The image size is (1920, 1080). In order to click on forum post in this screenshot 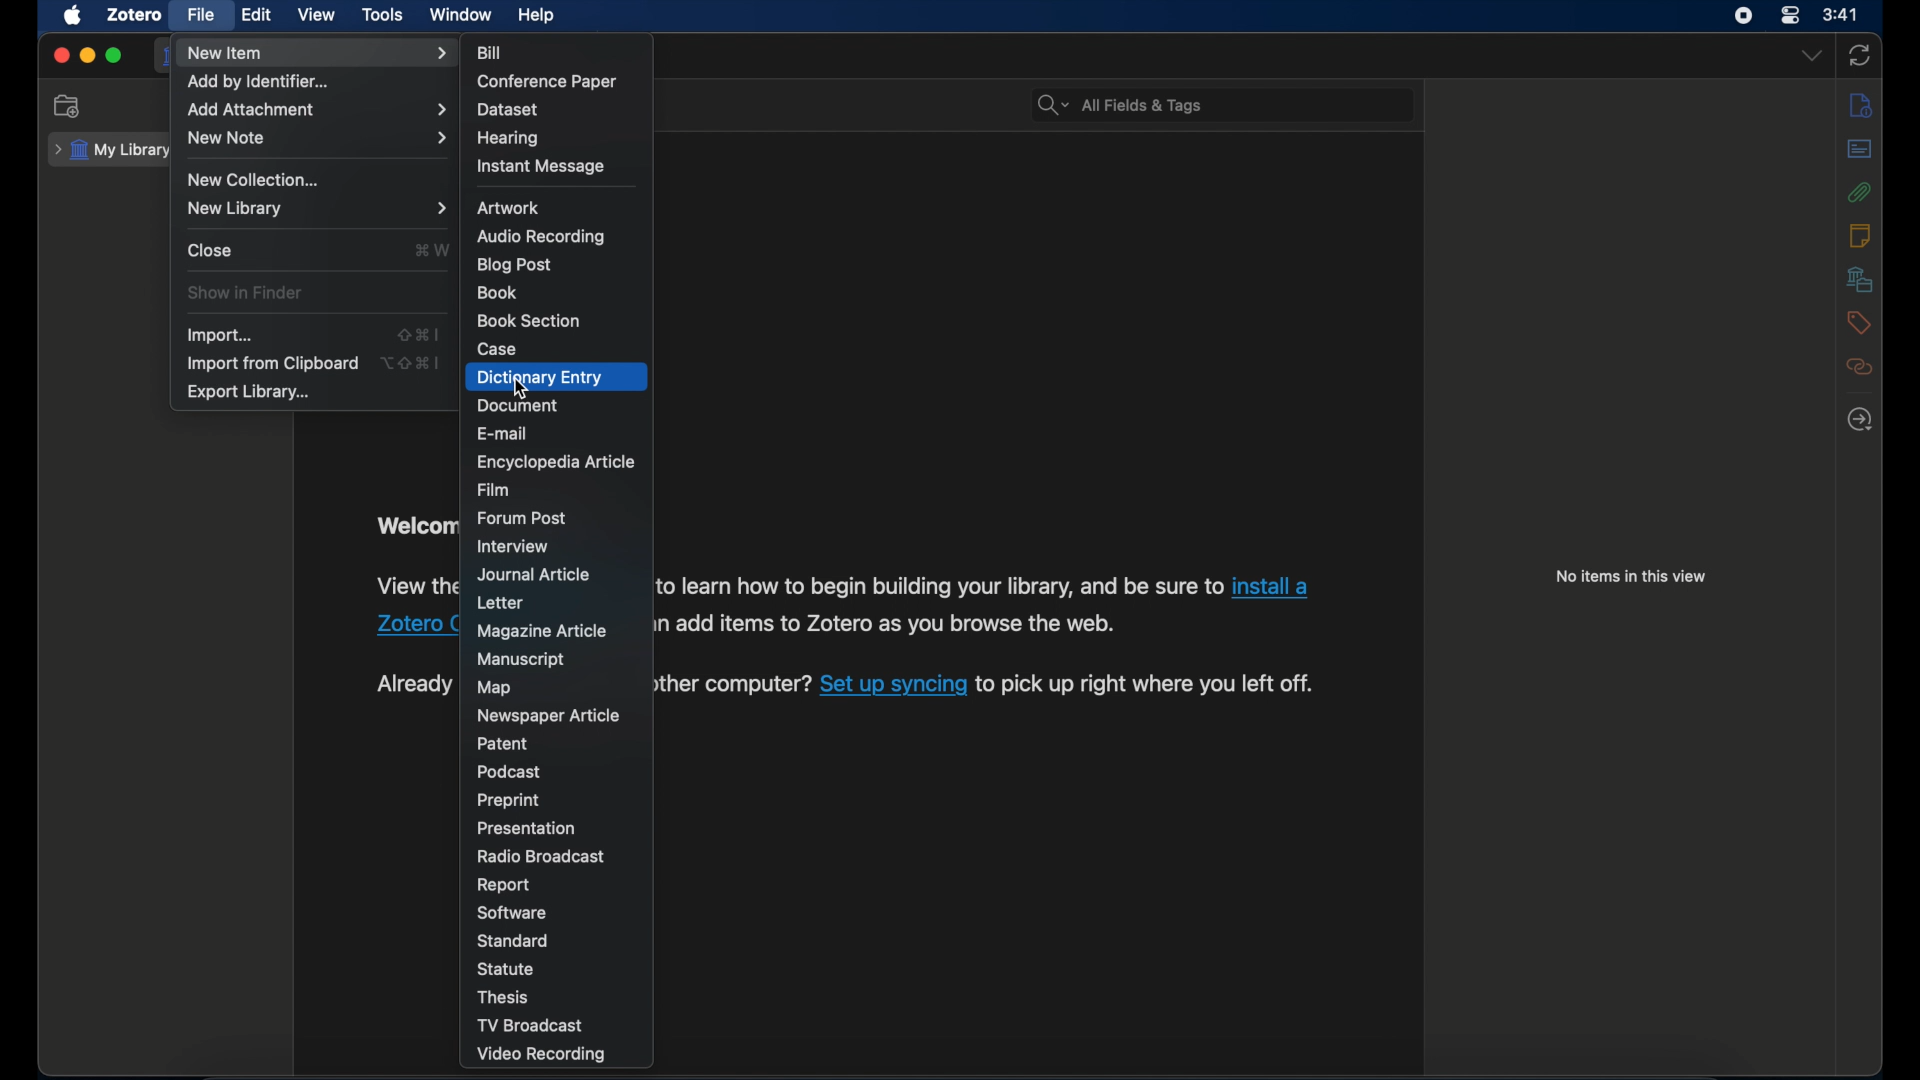, I will do `click(524, 518)`.